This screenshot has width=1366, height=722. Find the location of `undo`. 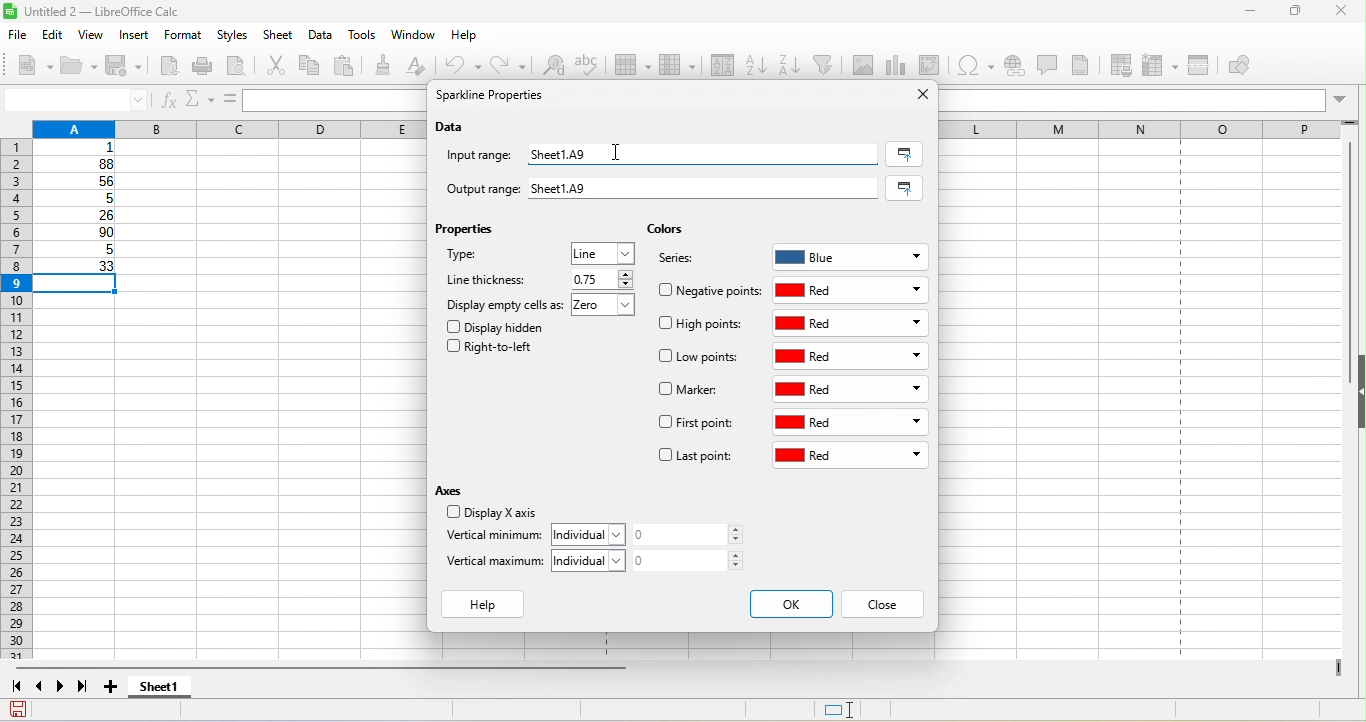

undo is located at coordinates (466, 65).